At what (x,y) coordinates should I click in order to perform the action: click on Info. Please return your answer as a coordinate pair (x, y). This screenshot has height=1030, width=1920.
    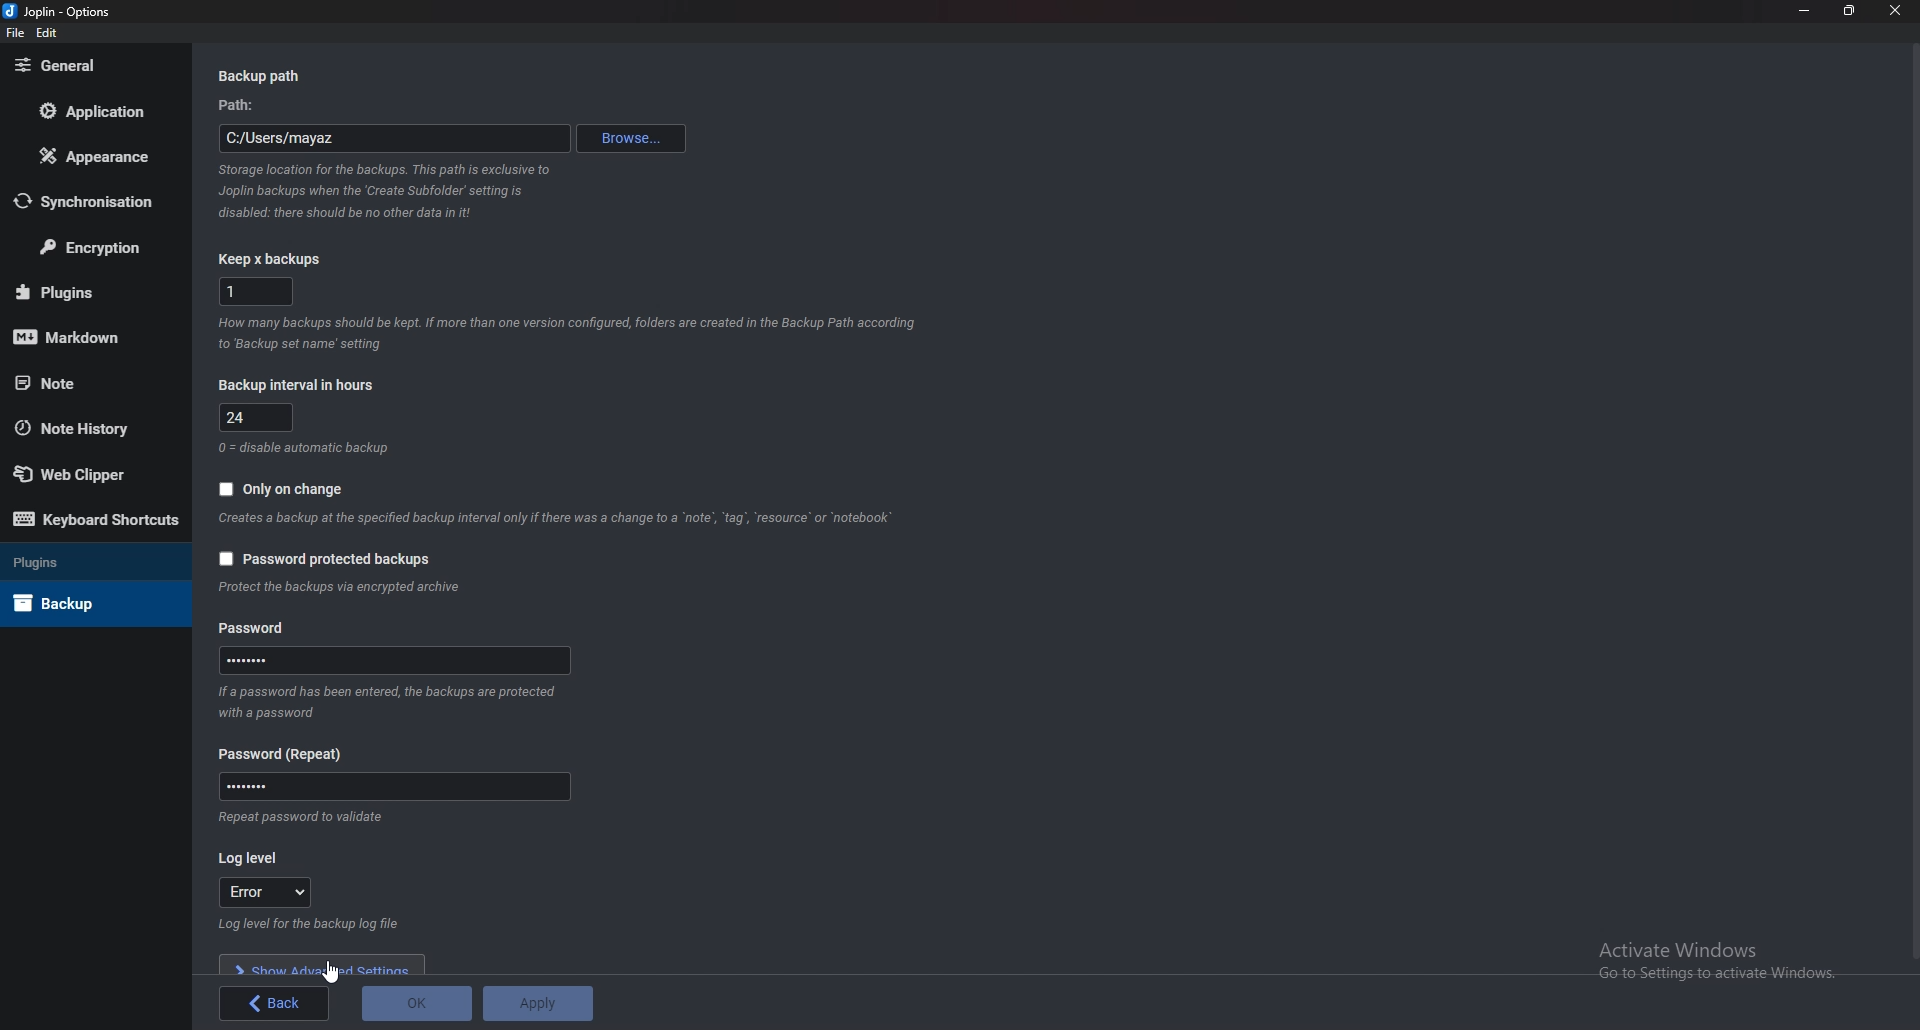
    Looking at the image, I should click on (557, 519).